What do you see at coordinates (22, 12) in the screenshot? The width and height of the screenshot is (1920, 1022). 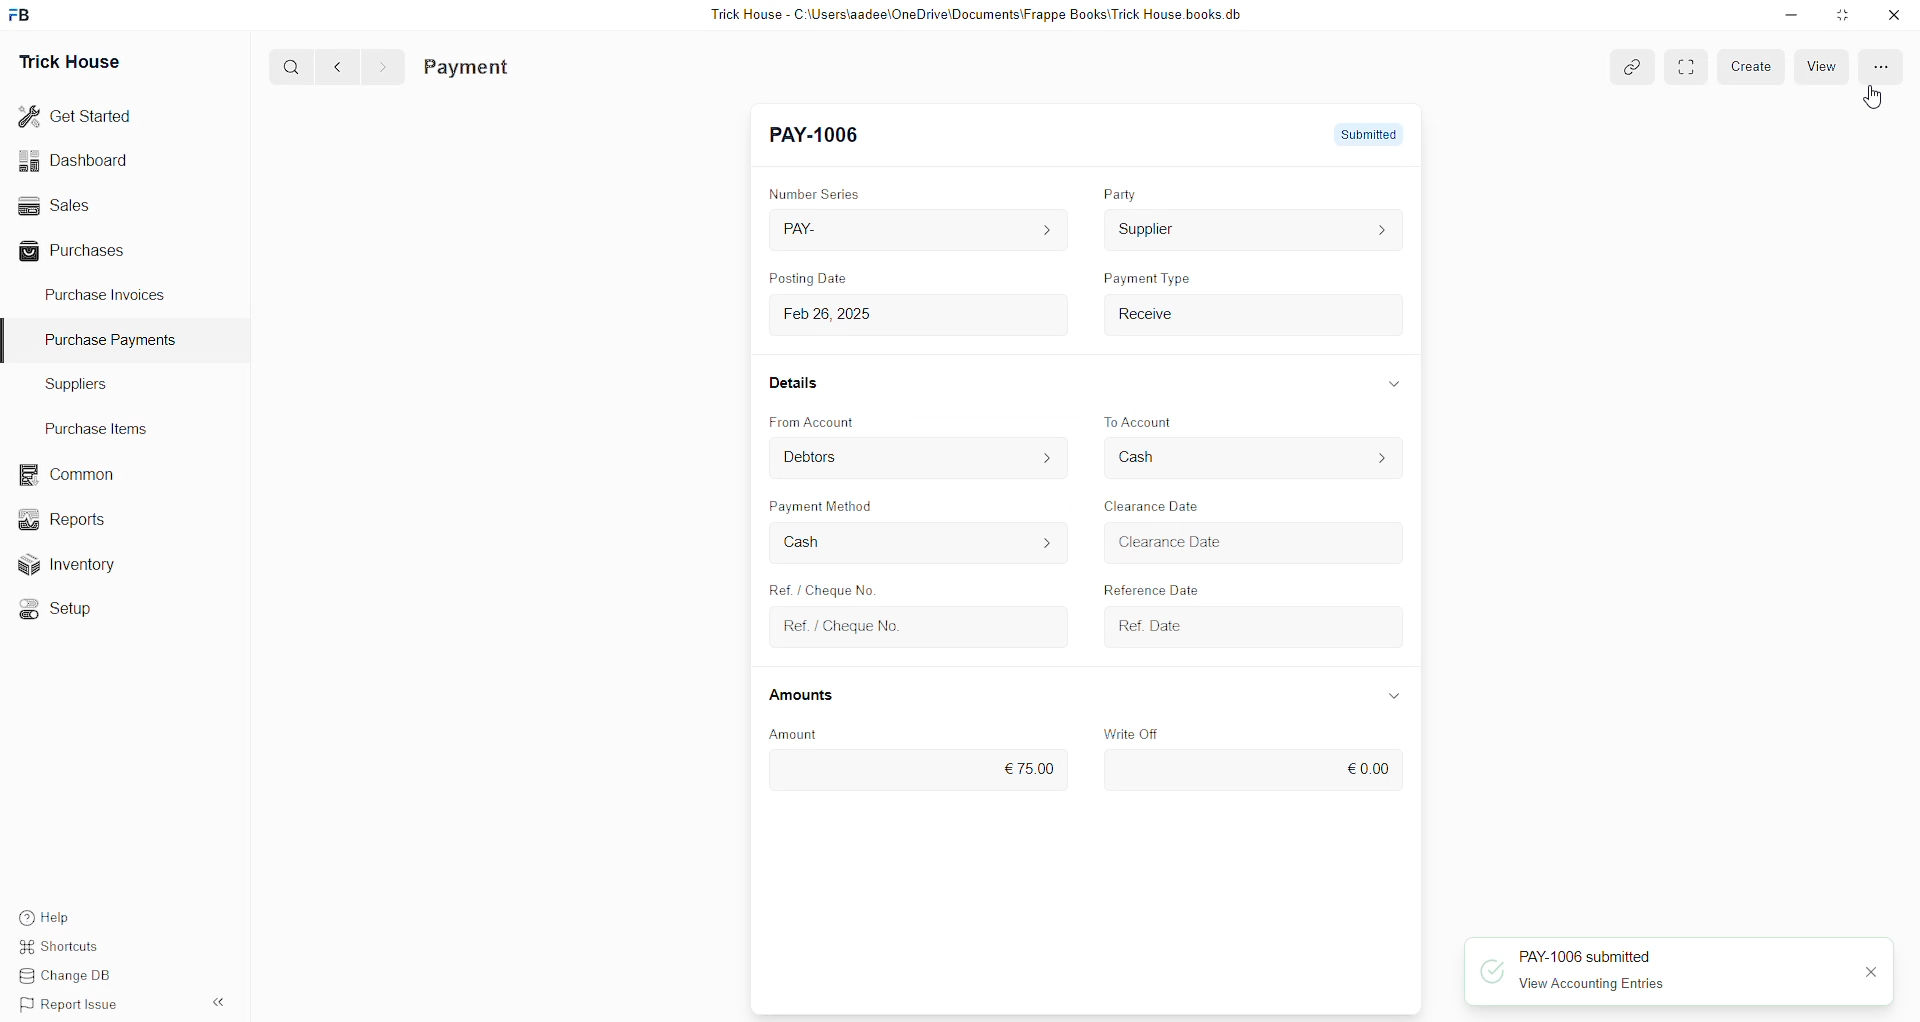 I see `frappebooks logo` at bounding box center [22, 12].